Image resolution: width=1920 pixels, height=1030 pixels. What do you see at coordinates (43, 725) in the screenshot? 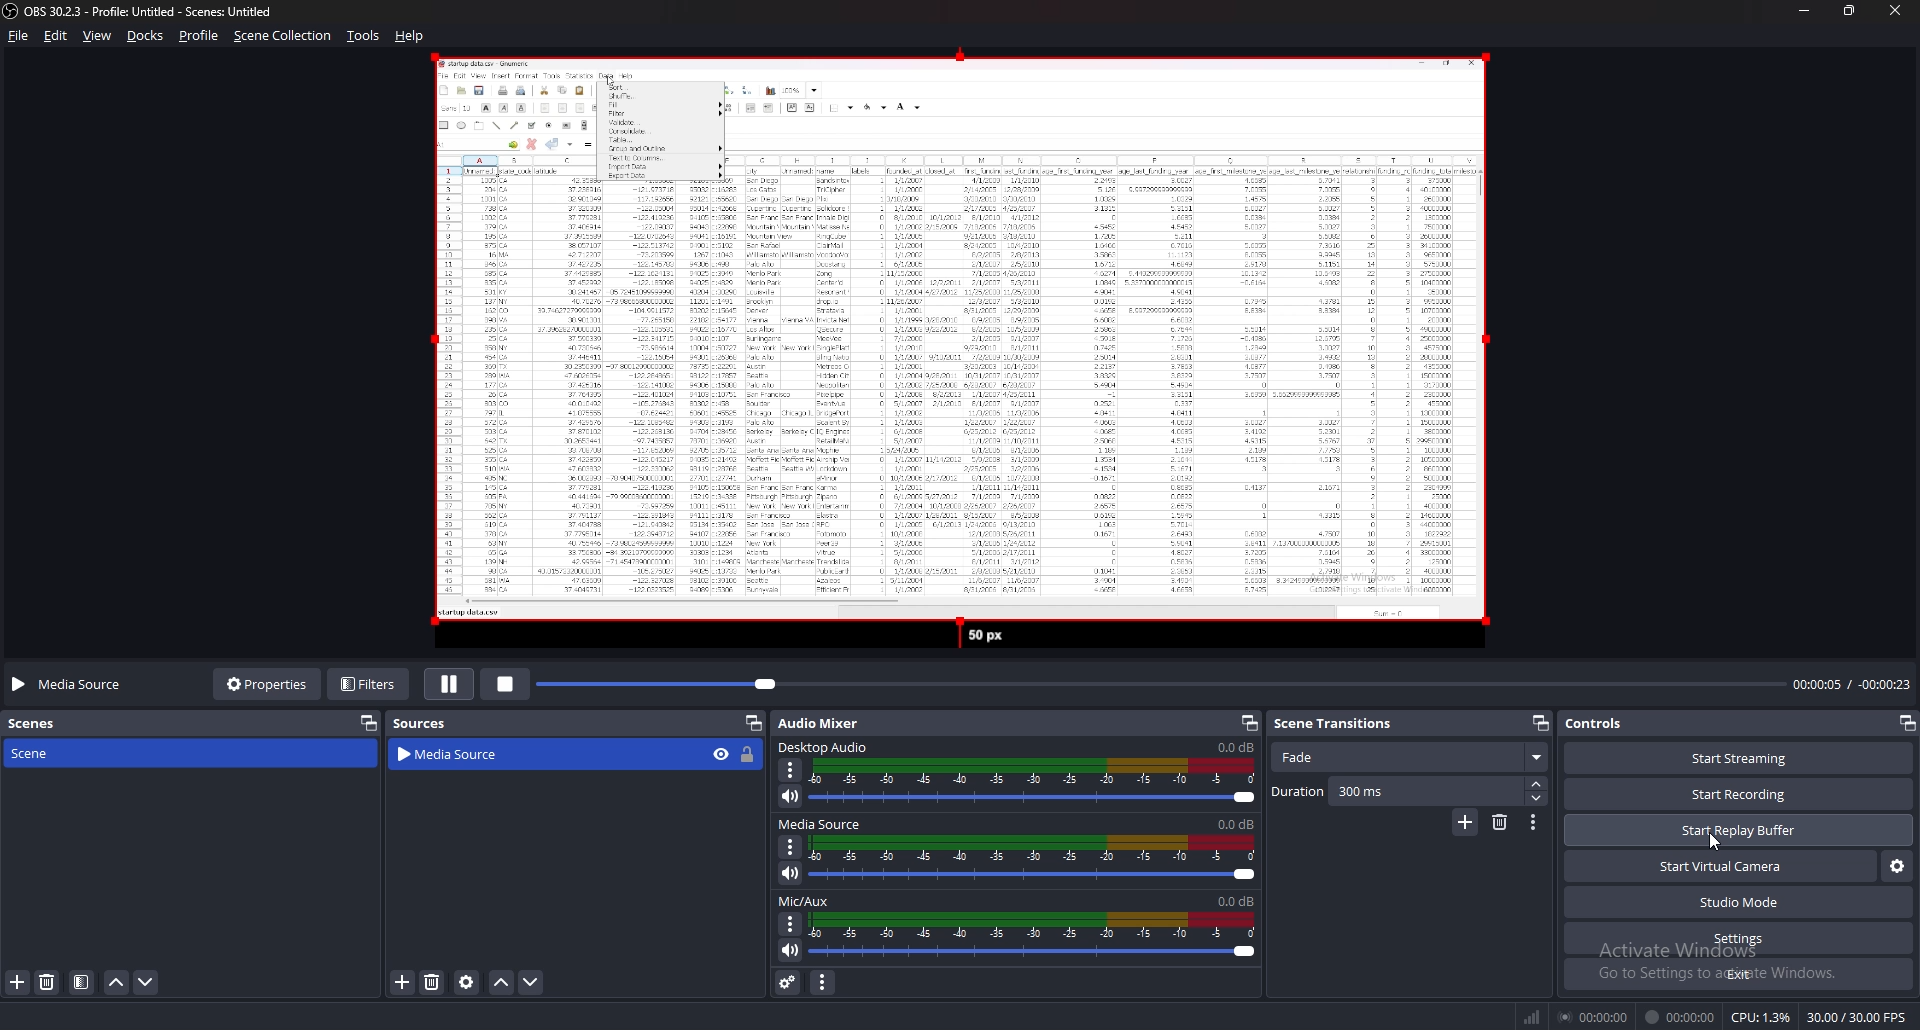
I see `scenes` at bounding box center [43, 725].